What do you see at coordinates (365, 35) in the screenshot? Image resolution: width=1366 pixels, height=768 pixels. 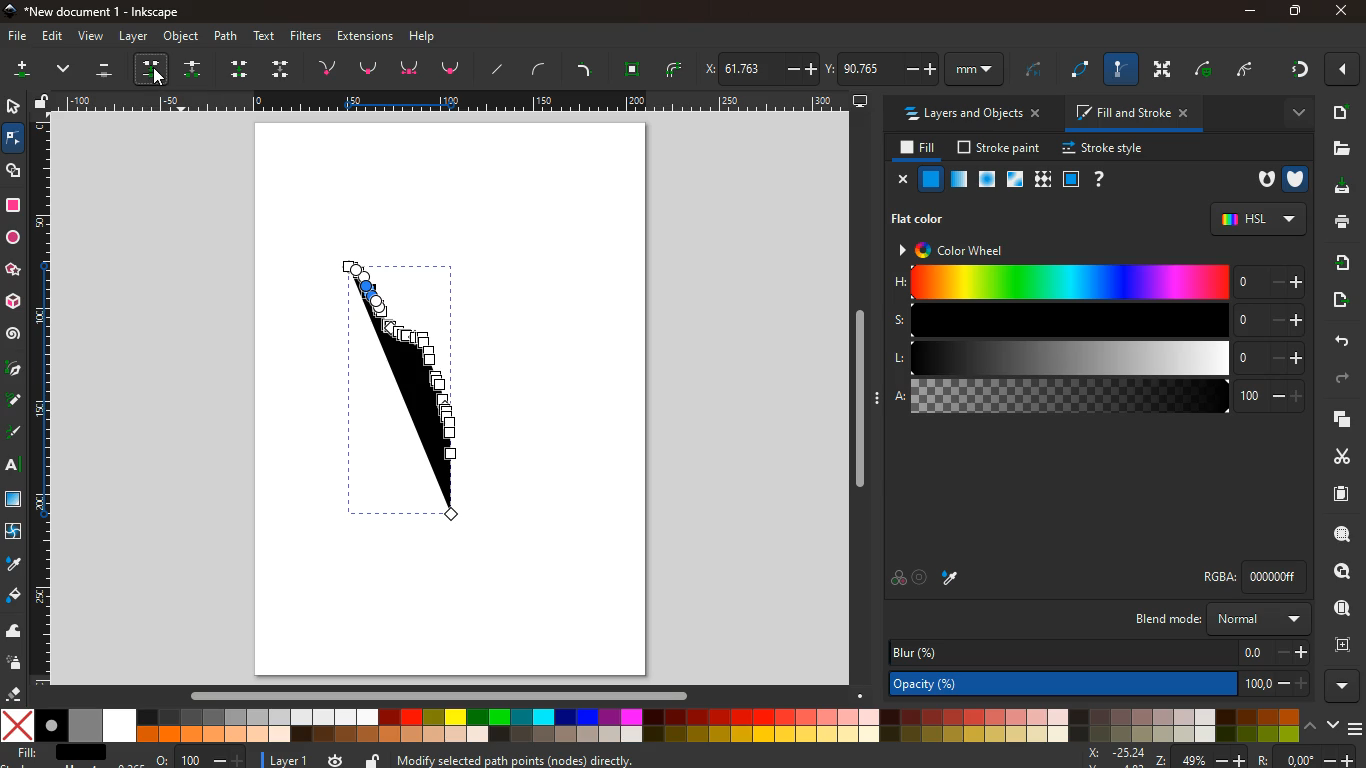 I see `extensions` at bounding box center [365, 35].